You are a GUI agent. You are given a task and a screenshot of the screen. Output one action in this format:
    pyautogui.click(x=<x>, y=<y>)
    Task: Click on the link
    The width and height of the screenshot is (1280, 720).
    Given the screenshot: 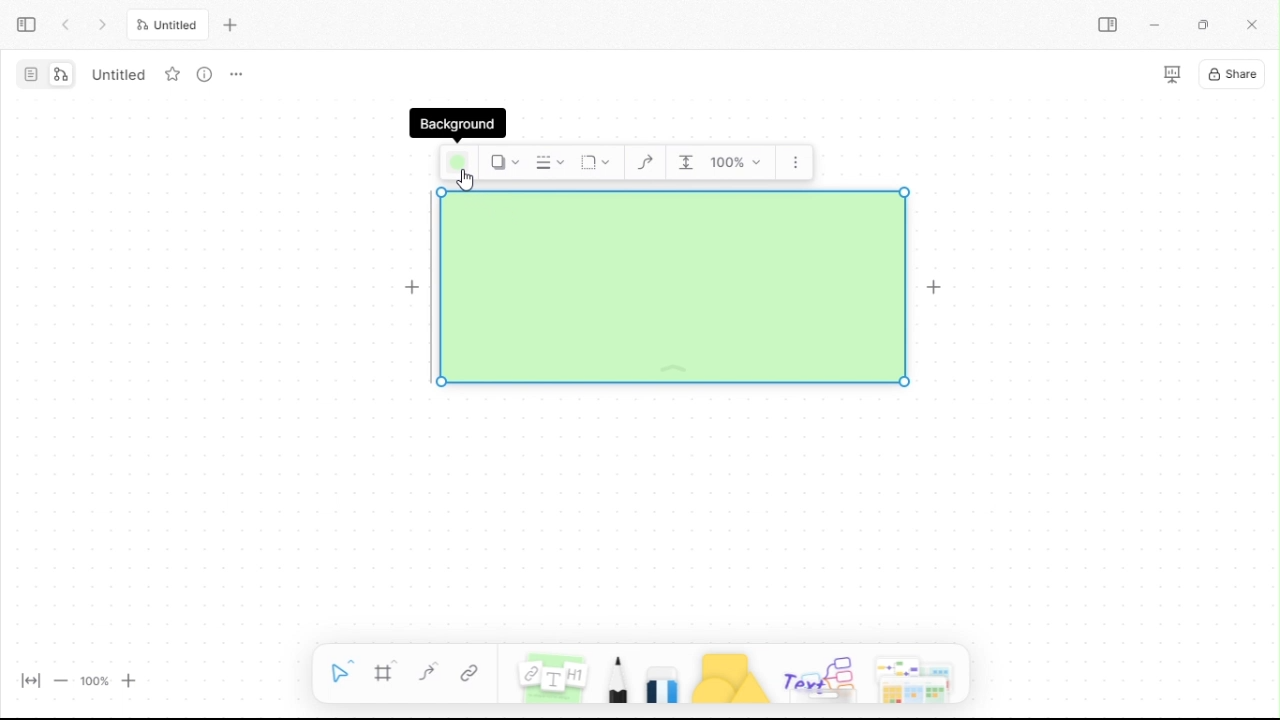 What is the action you would take?
    pyautogui.click(x=471, y=675)
    